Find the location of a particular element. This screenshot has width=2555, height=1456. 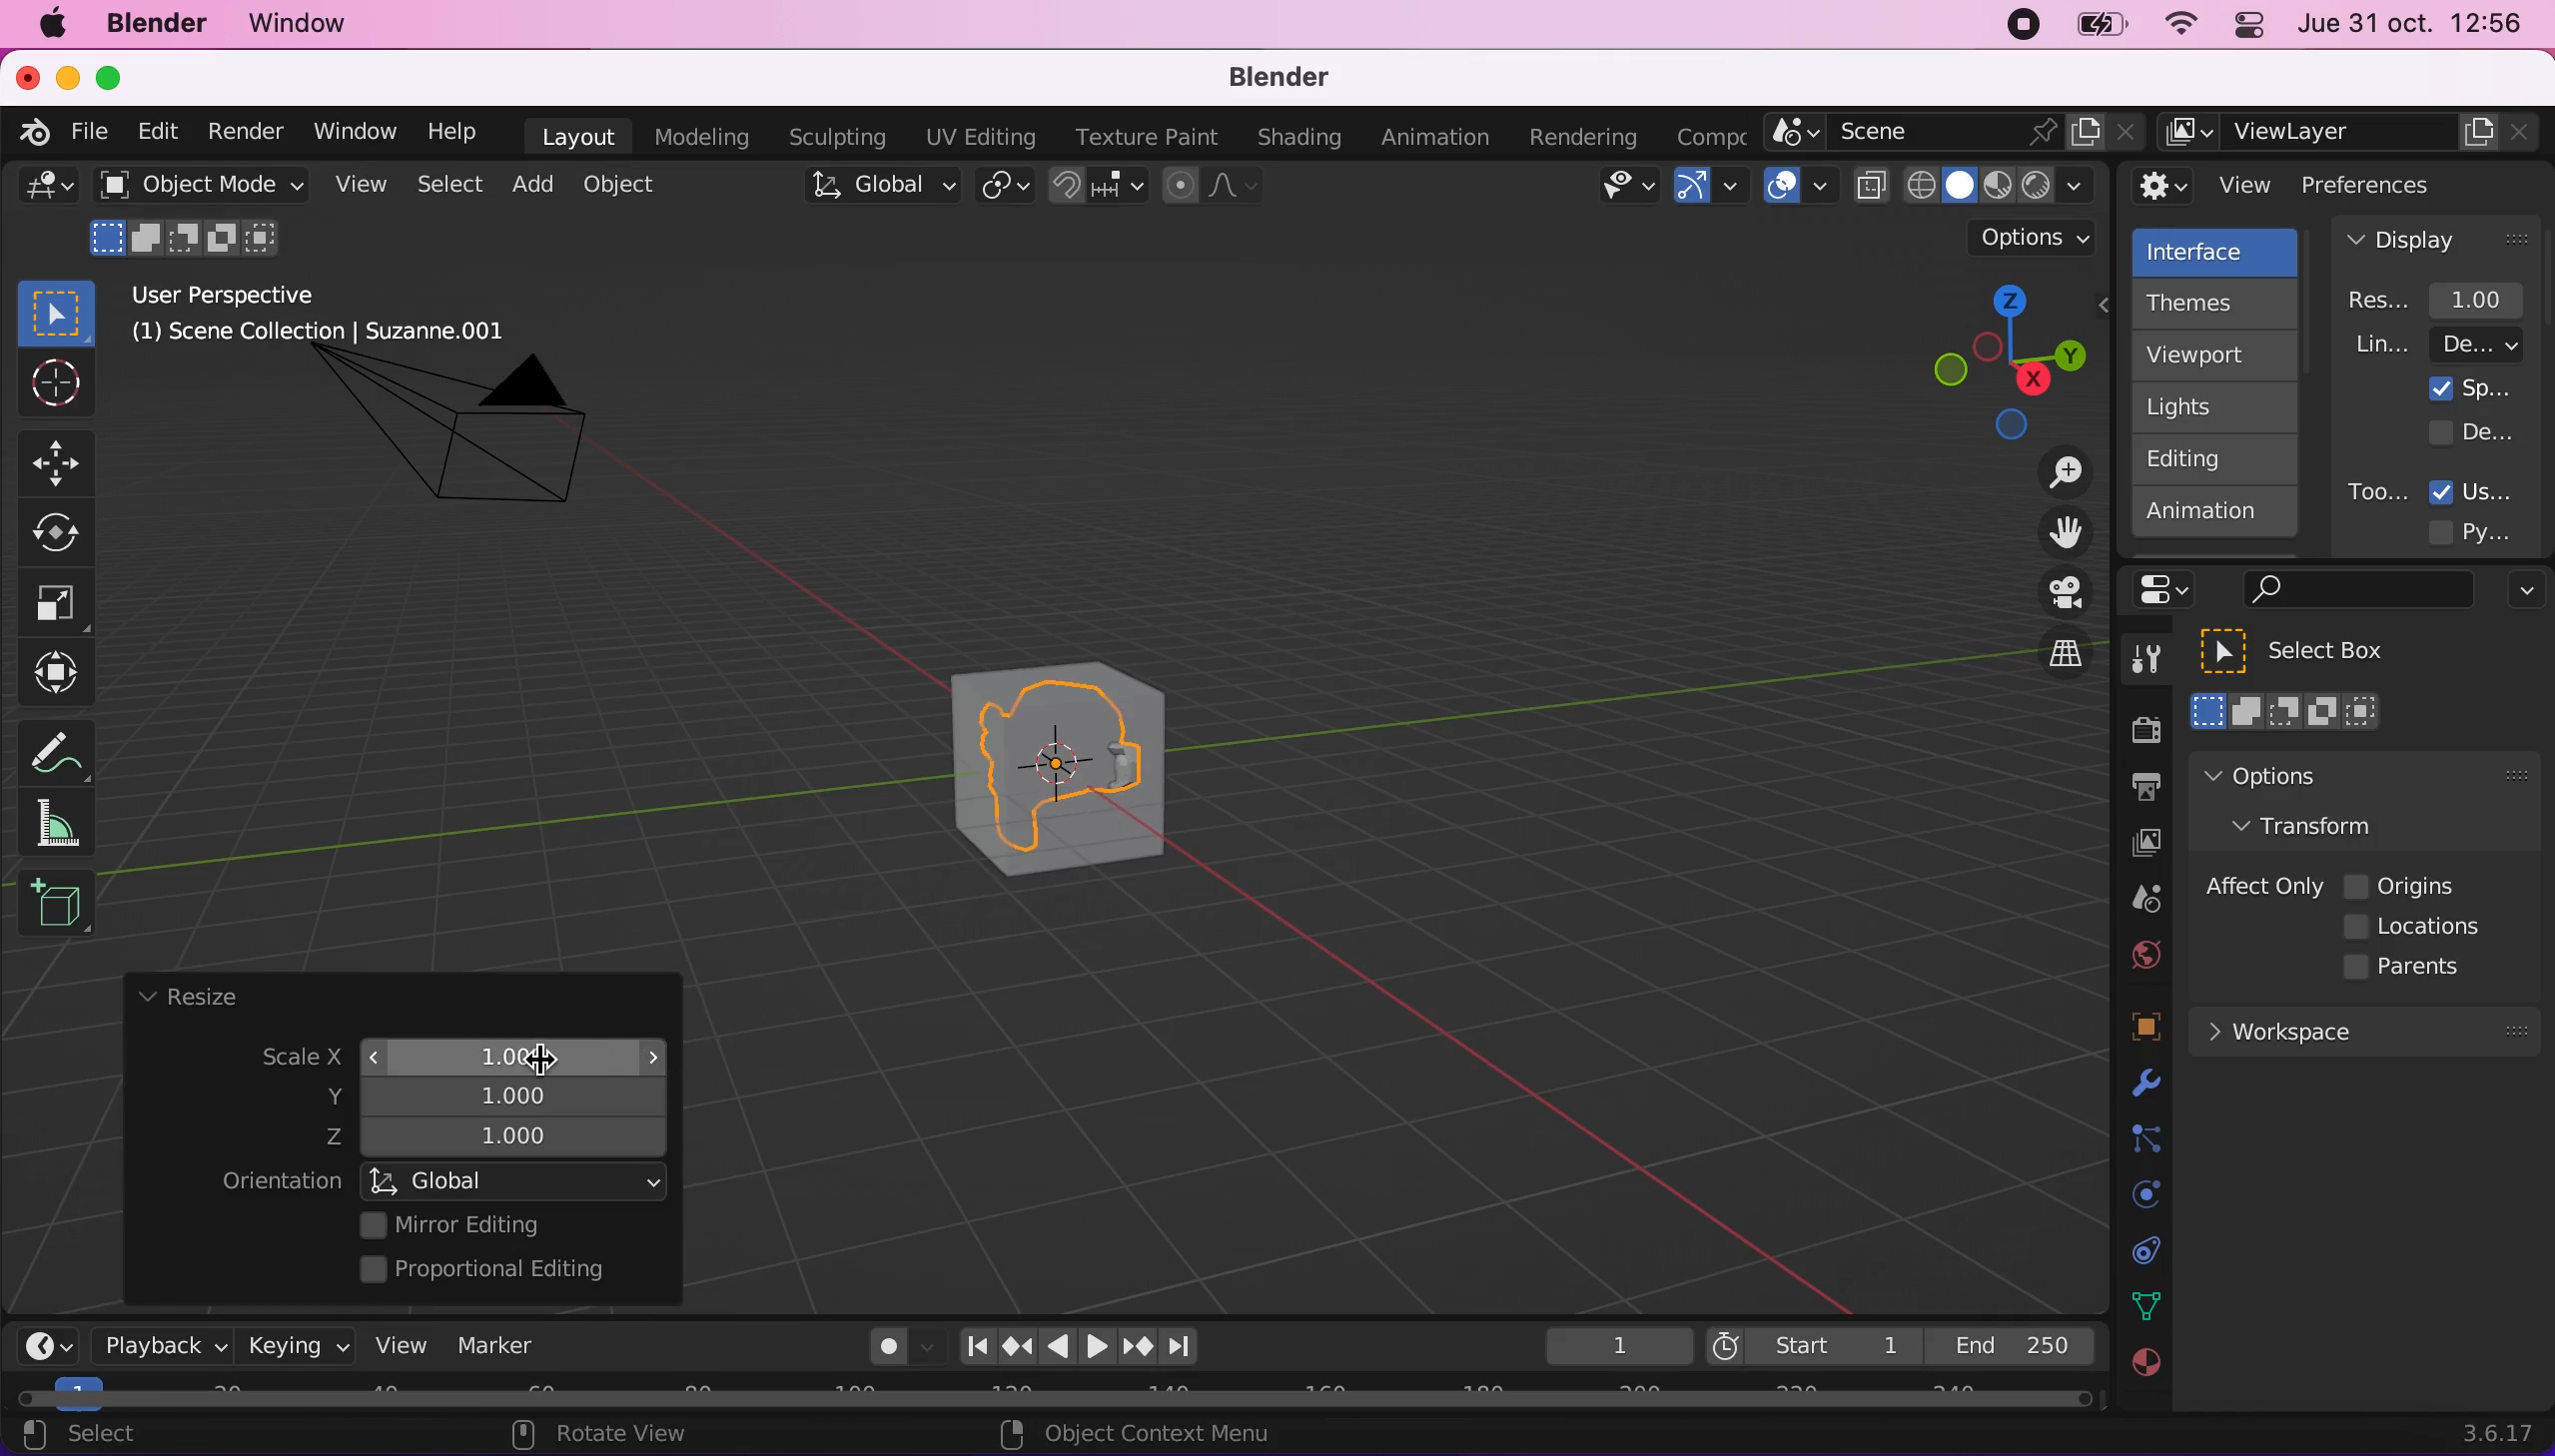

panel control is located at coordinates (2170, 590).